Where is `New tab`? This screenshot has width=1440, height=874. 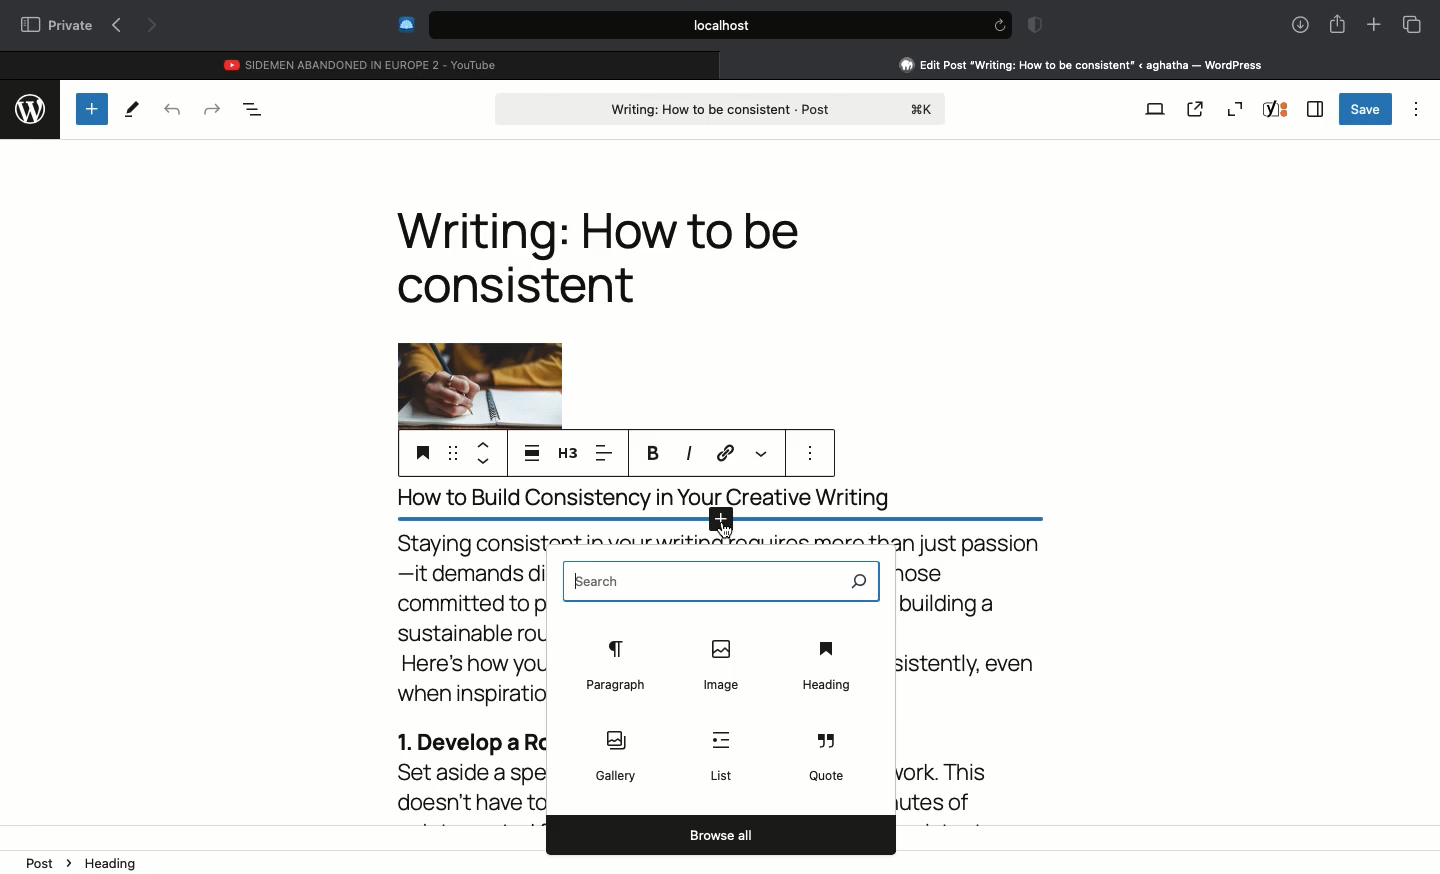
New tab is located at coordinates (1374, 25).